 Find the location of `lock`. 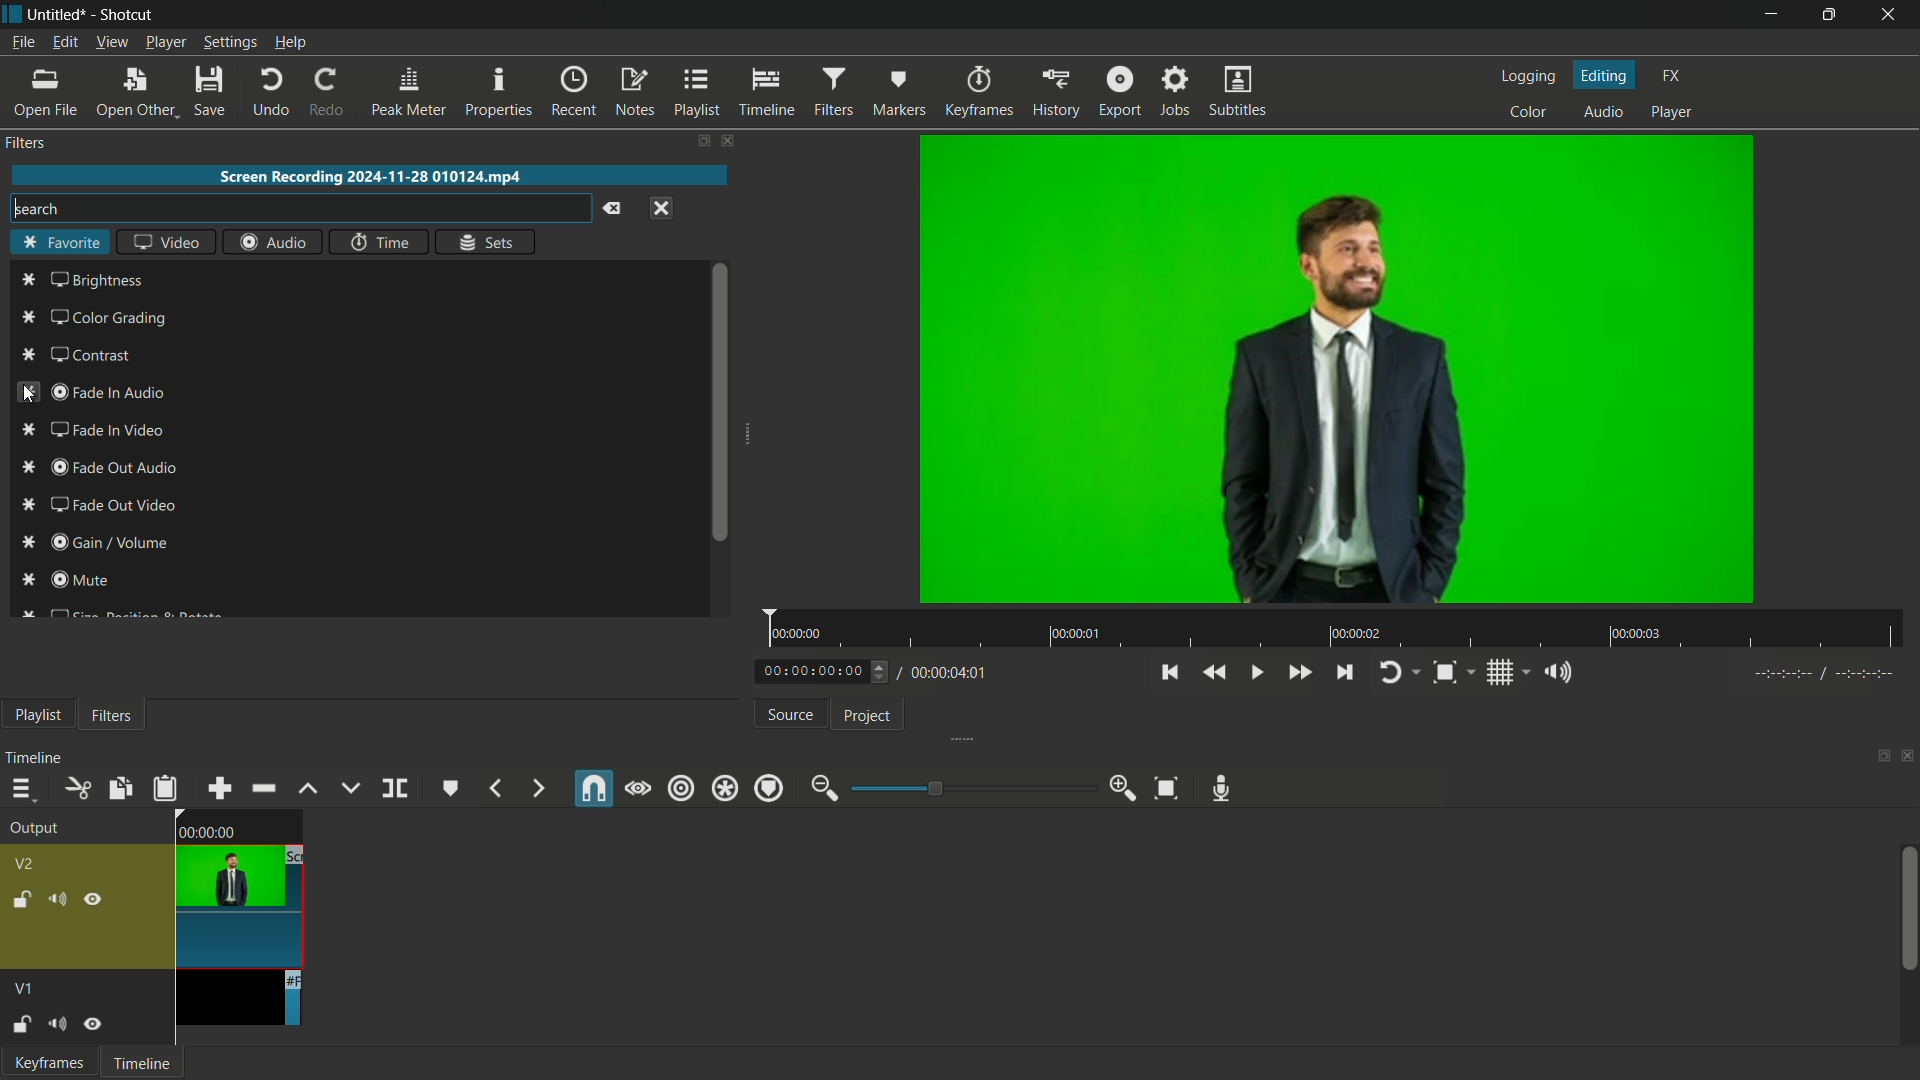

lock is located at coordinates (21, 1026).